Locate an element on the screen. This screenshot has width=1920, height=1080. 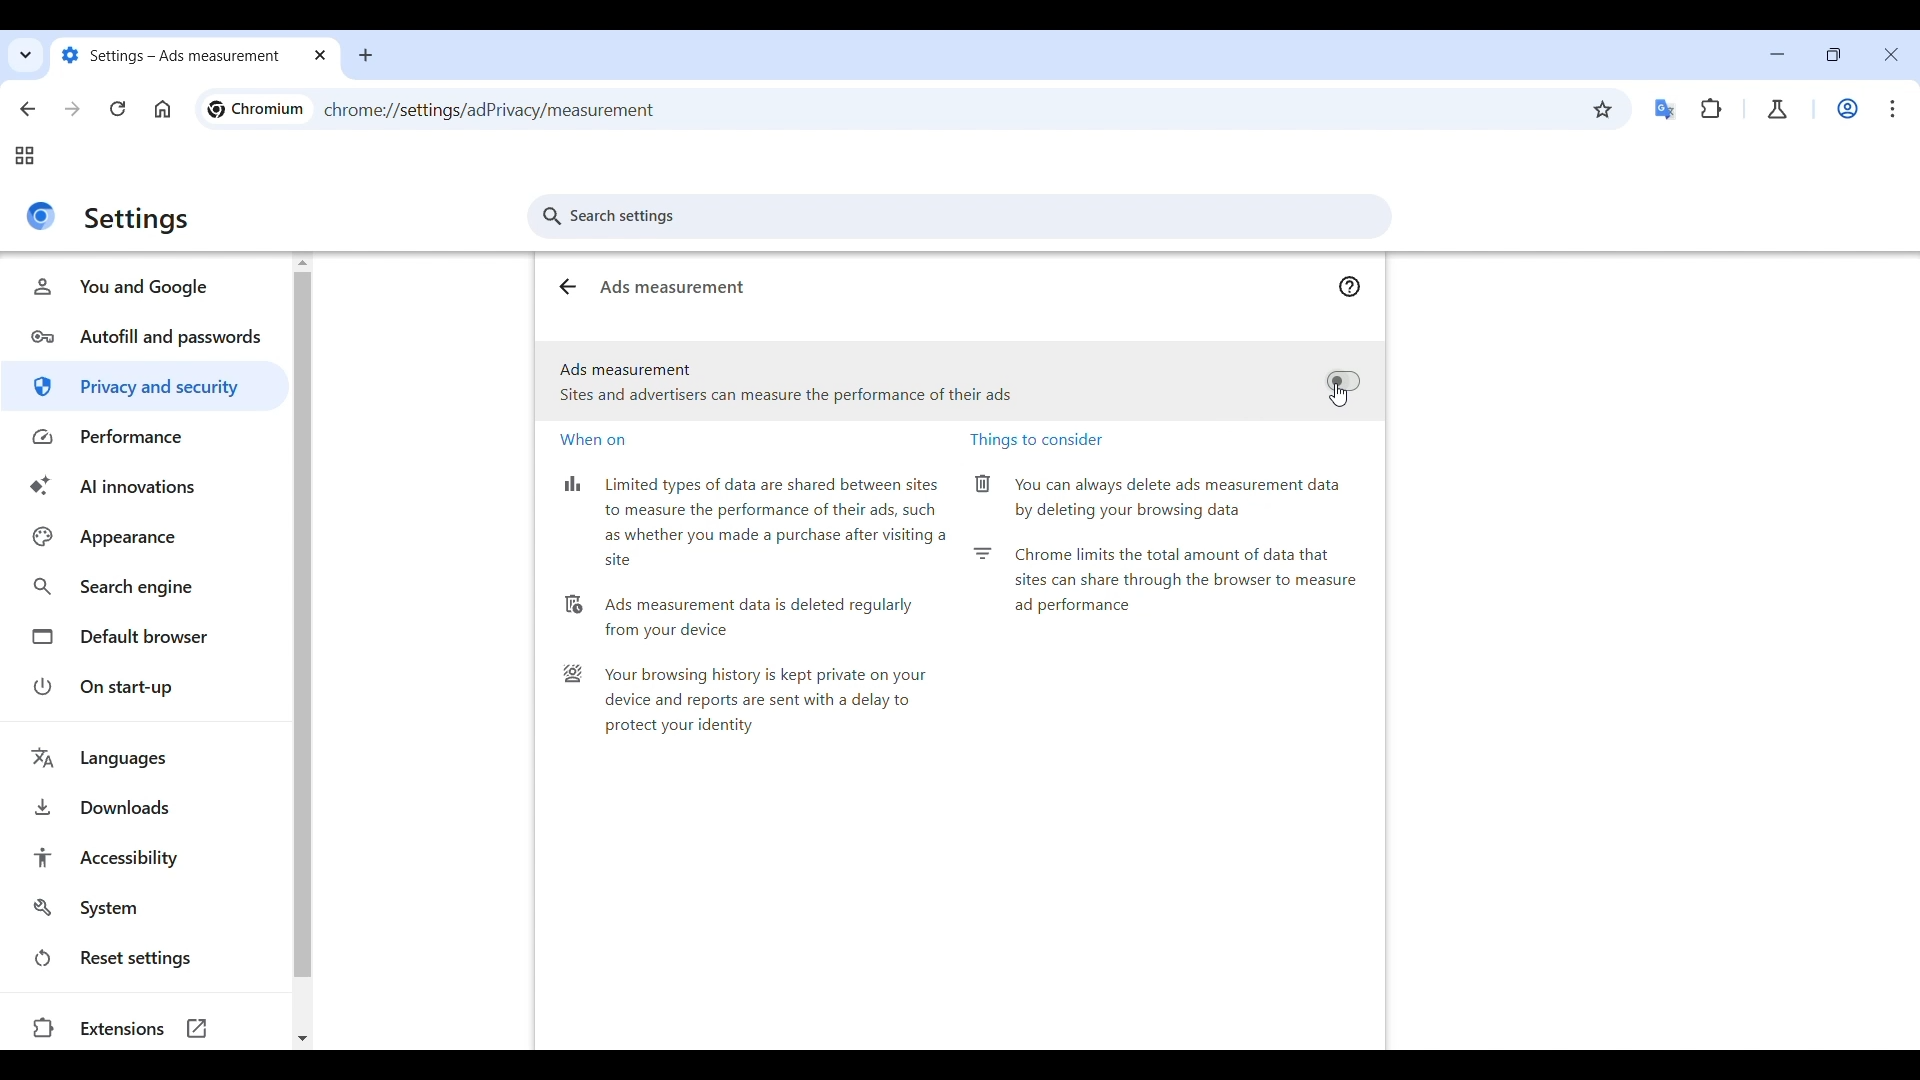
Things to consider is located at coordinates (1048, 442).